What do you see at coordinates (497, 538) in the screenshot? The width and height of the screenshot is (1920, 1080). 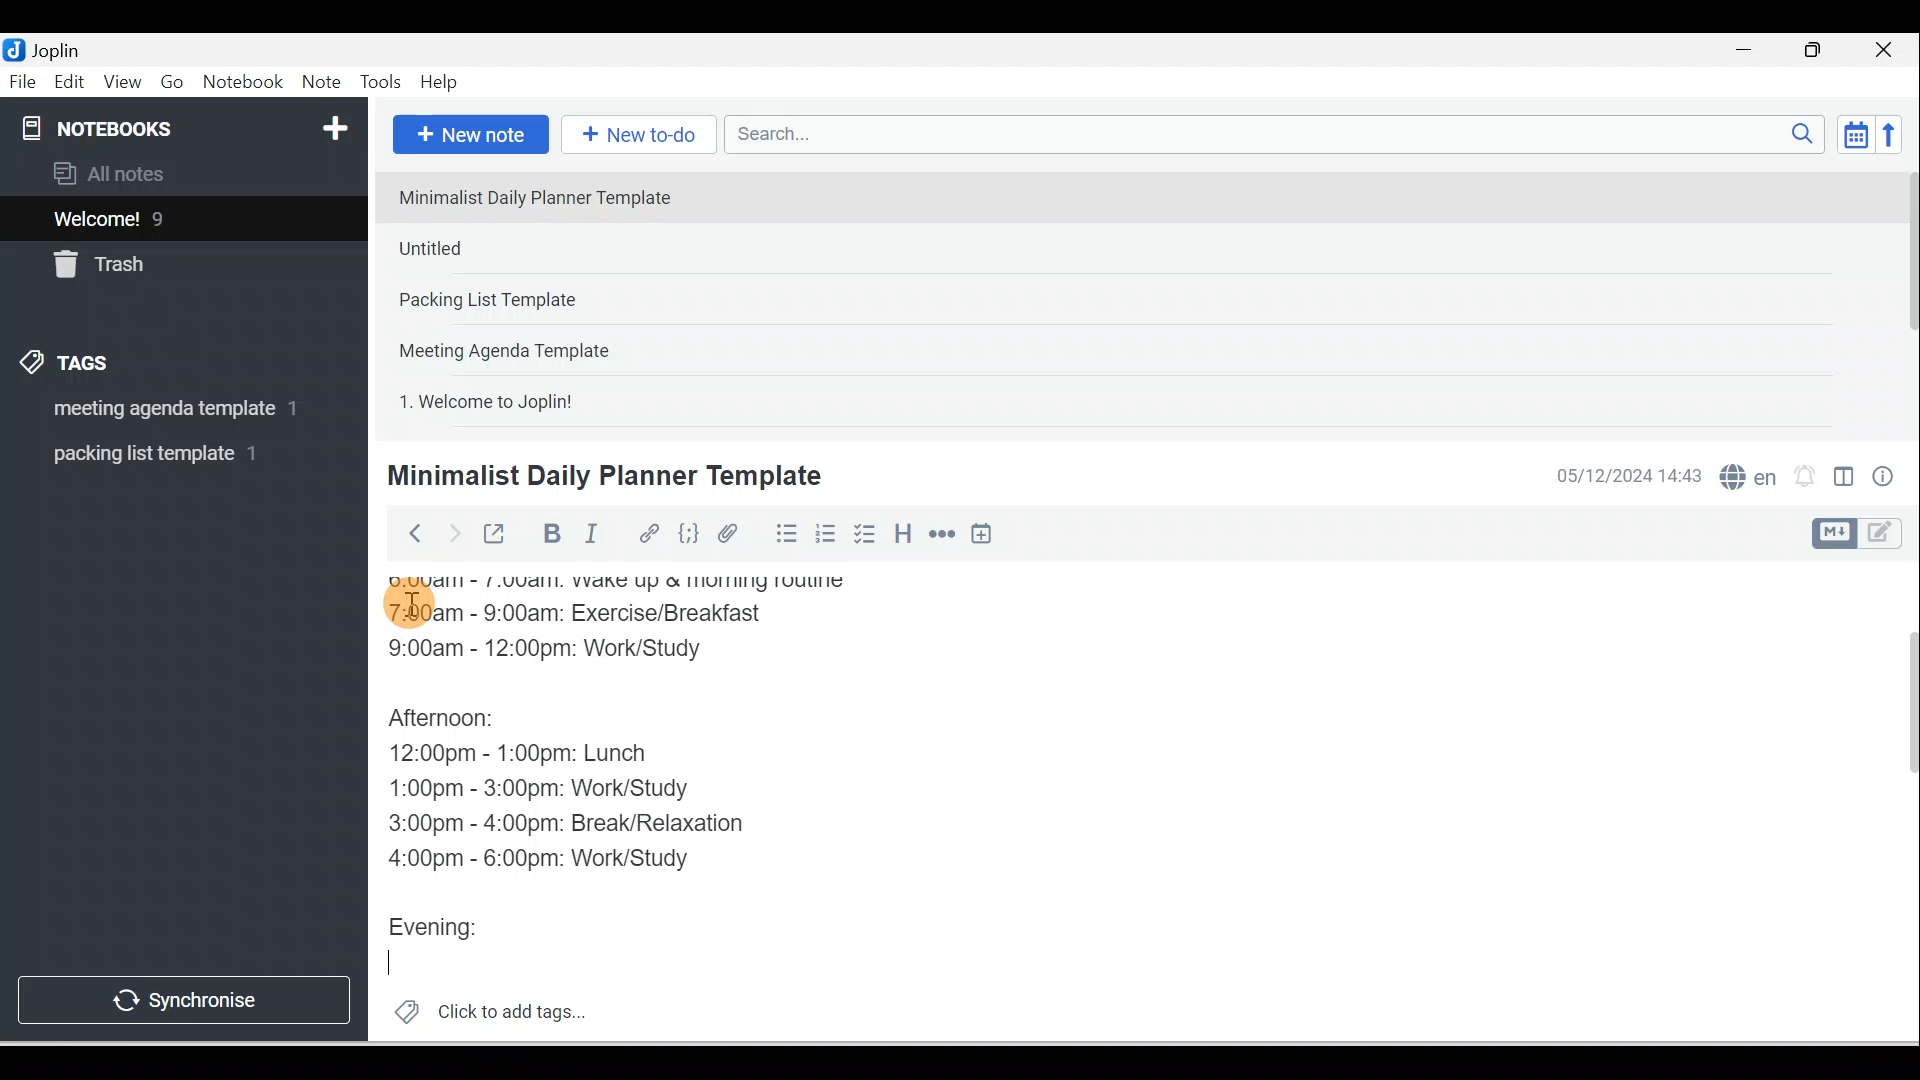 I see `Toggle external editing` at bounding box center [497, 538].